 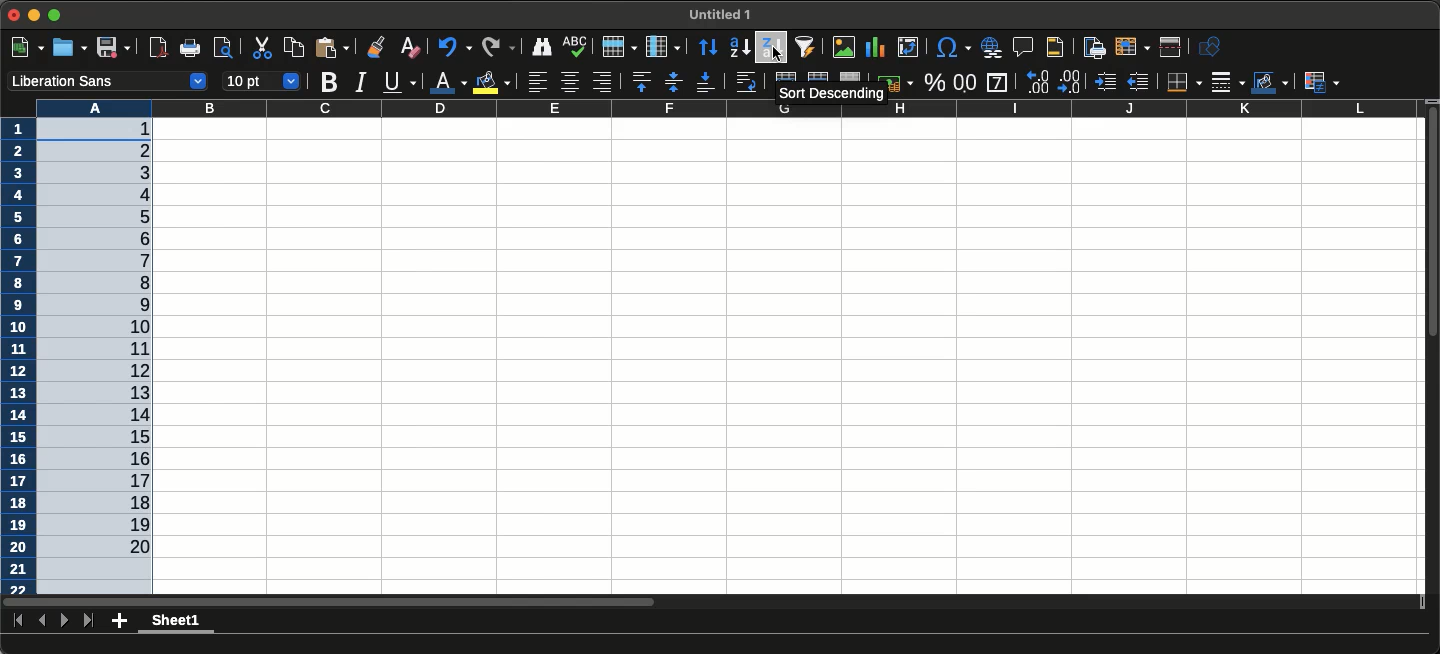 I want to click on Split window, so click(x=1170, y=48).